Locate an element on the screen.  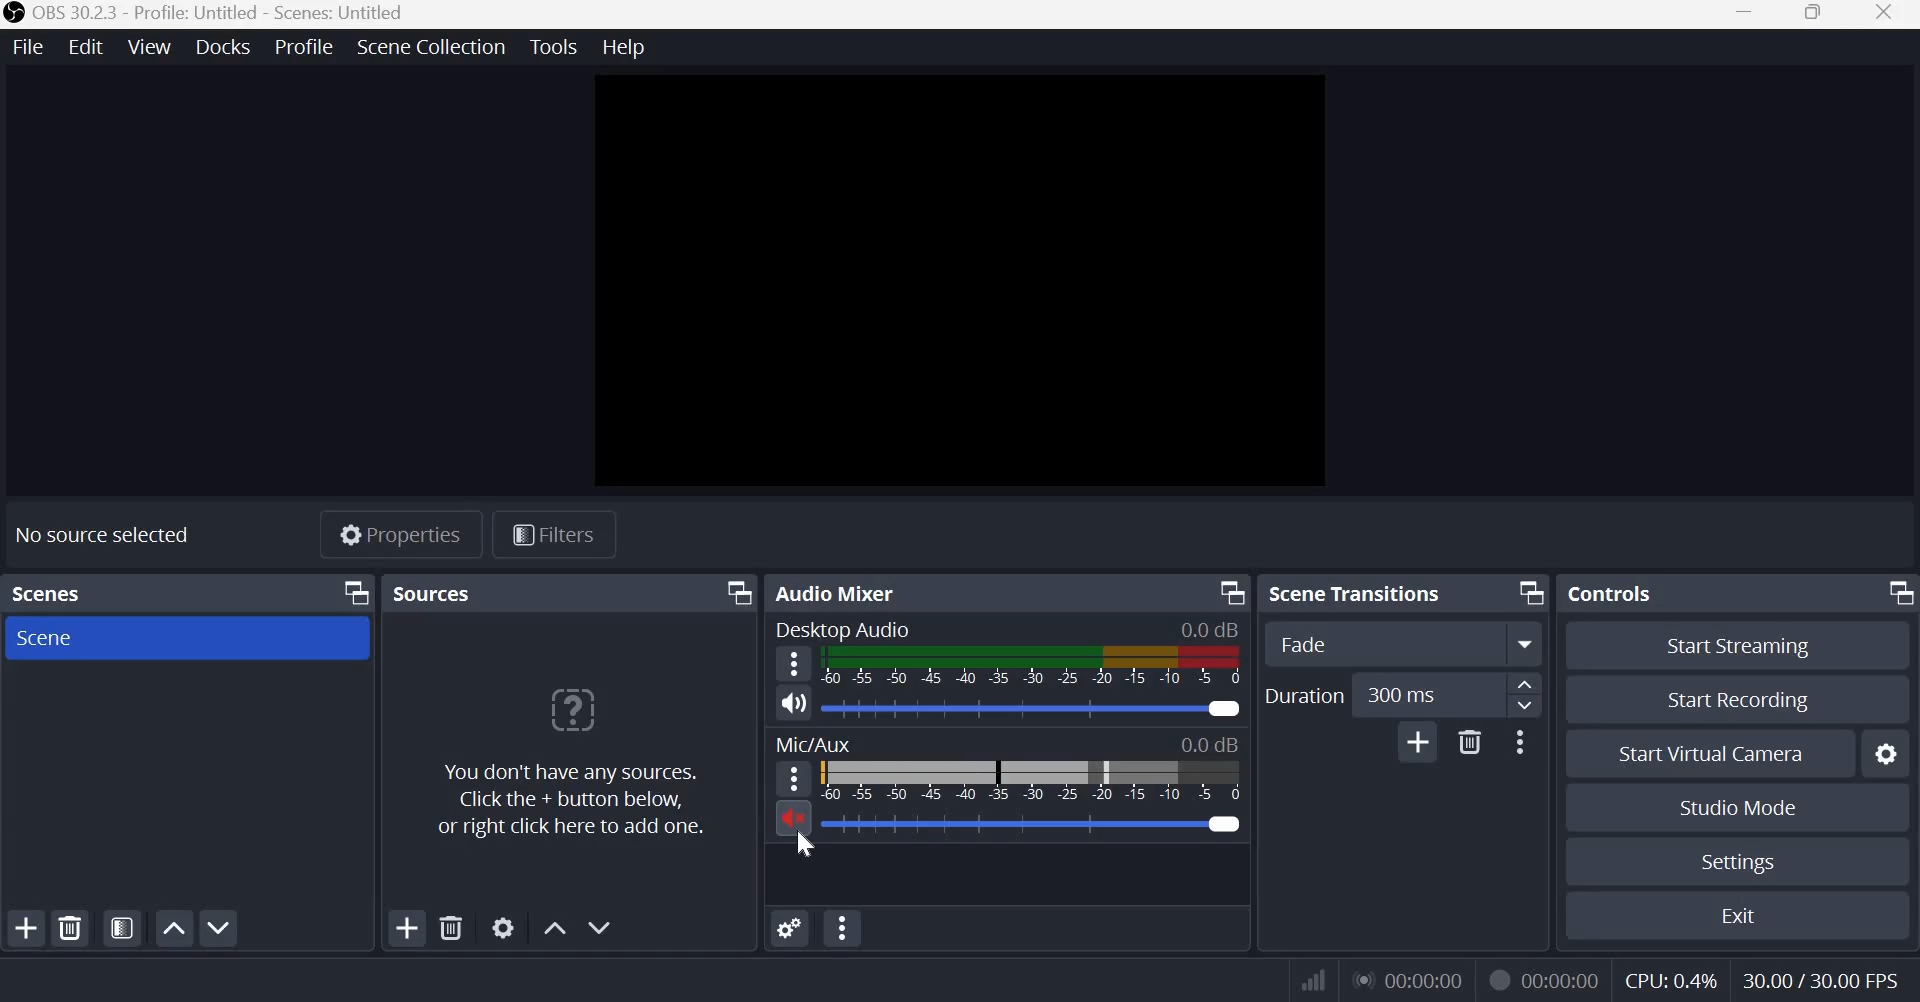
Start Virtual Camera is located at coordinates (1707, 751).